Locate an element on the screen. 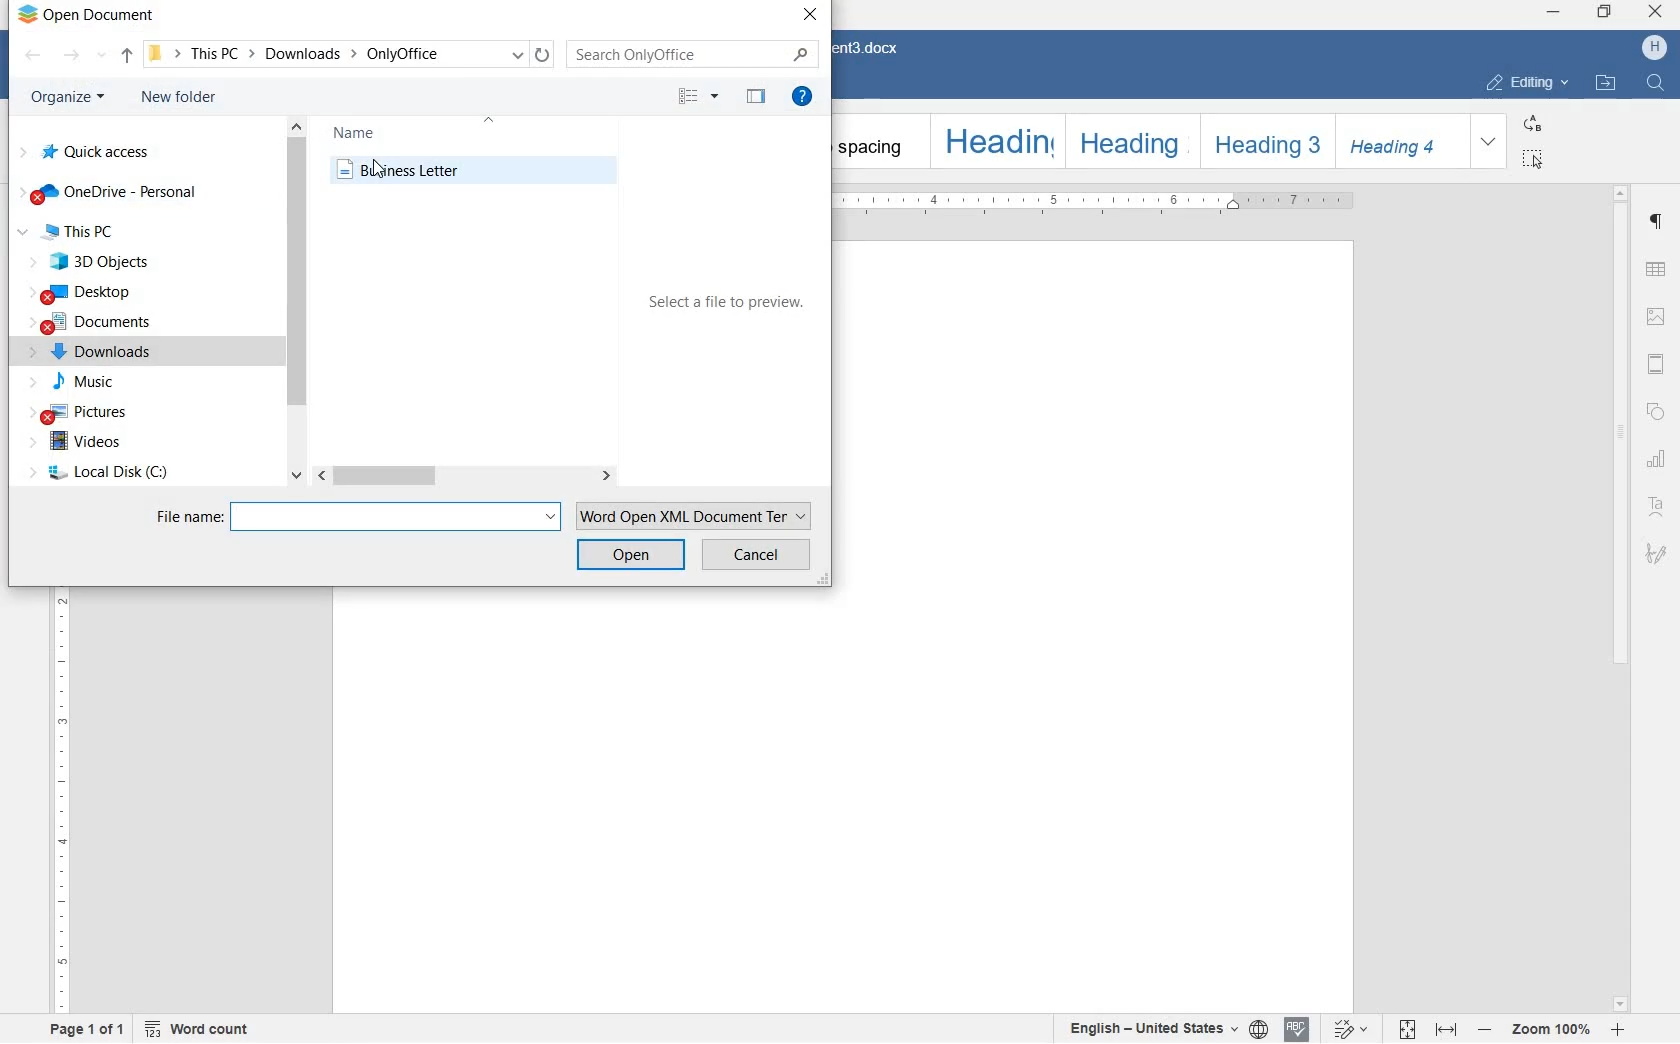 This screenshot has height=1044, width=1680. organize is located at coordinates (65, 98).